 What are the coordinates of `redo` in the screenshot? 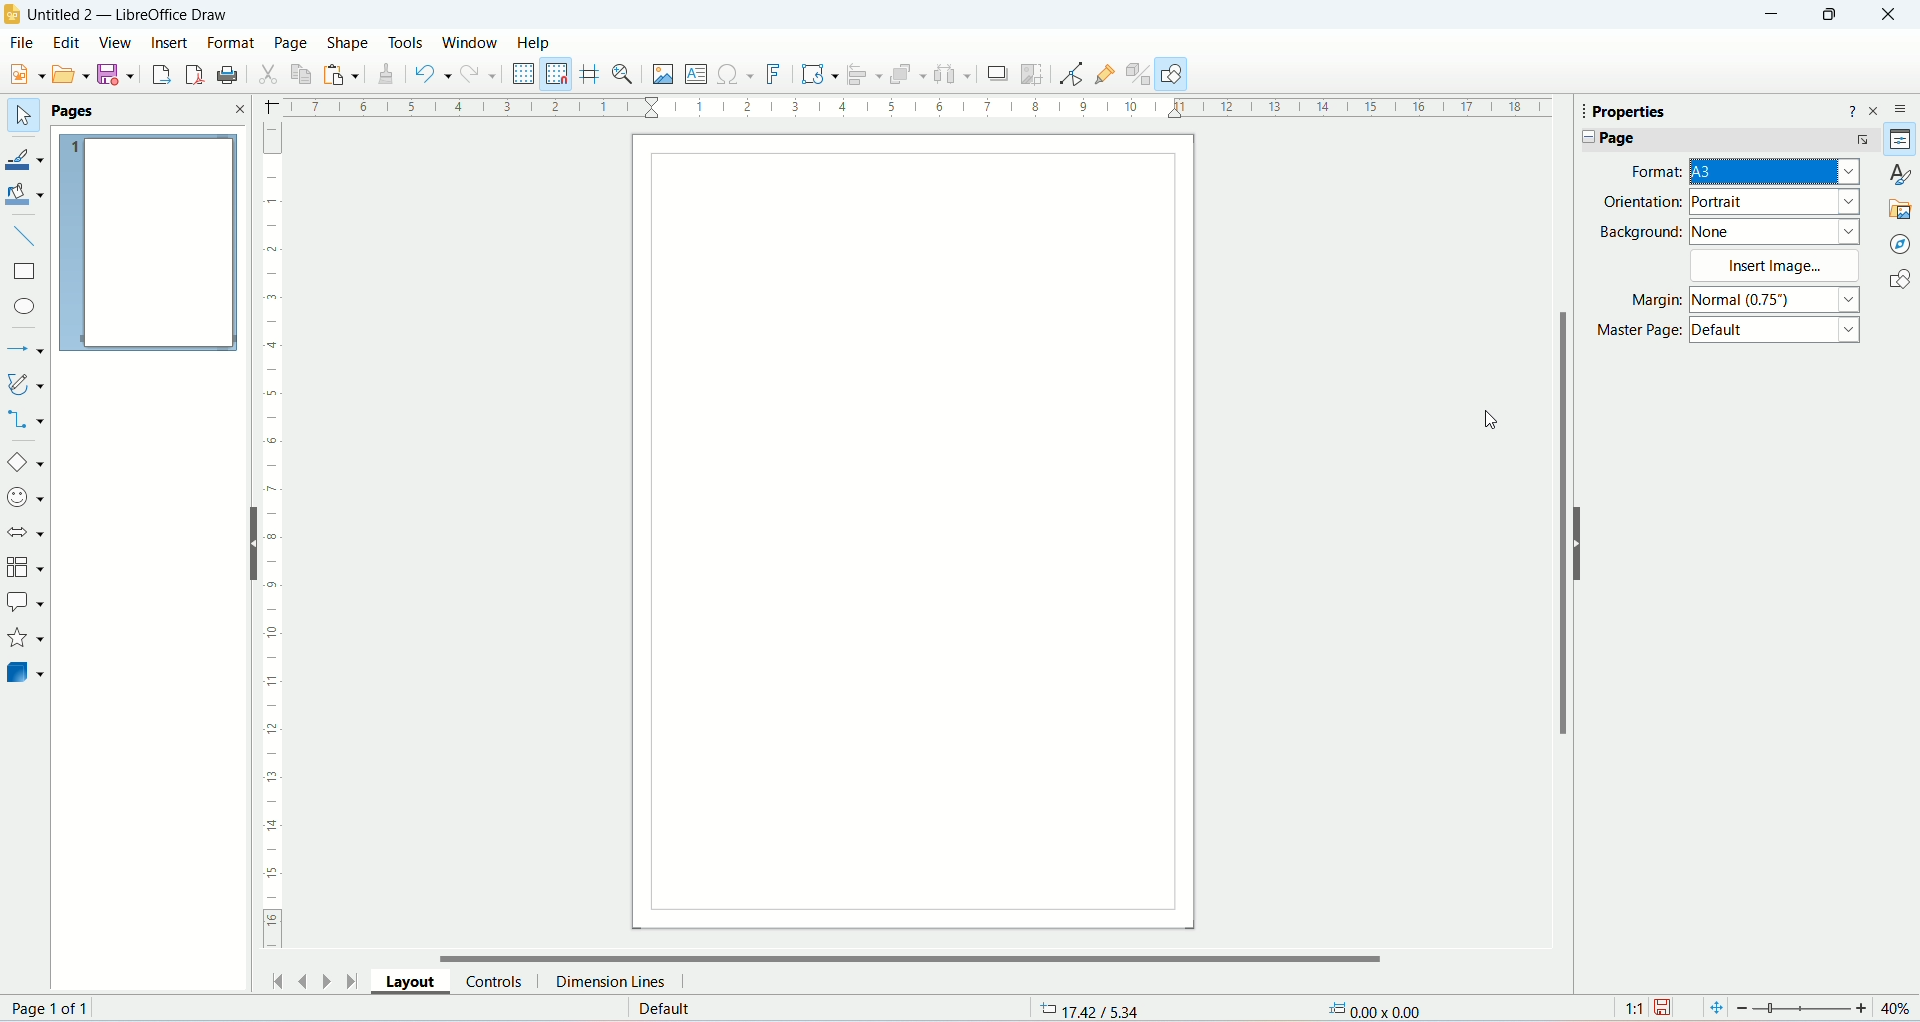 It's located at (481, 74).